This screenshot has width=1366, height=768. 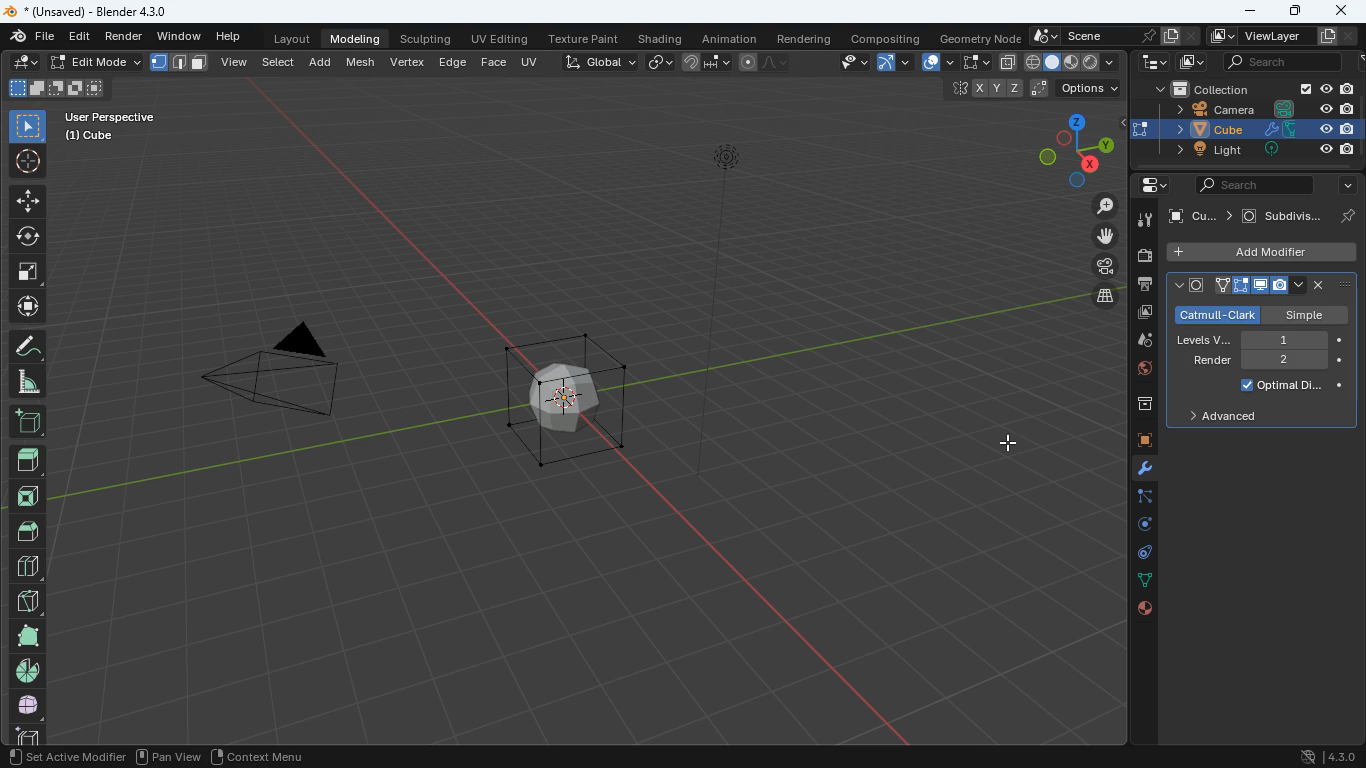 What do you see at coordinates (1141, 500) in the screenshot?
I see `edge` at bounding box center [1141, 500].